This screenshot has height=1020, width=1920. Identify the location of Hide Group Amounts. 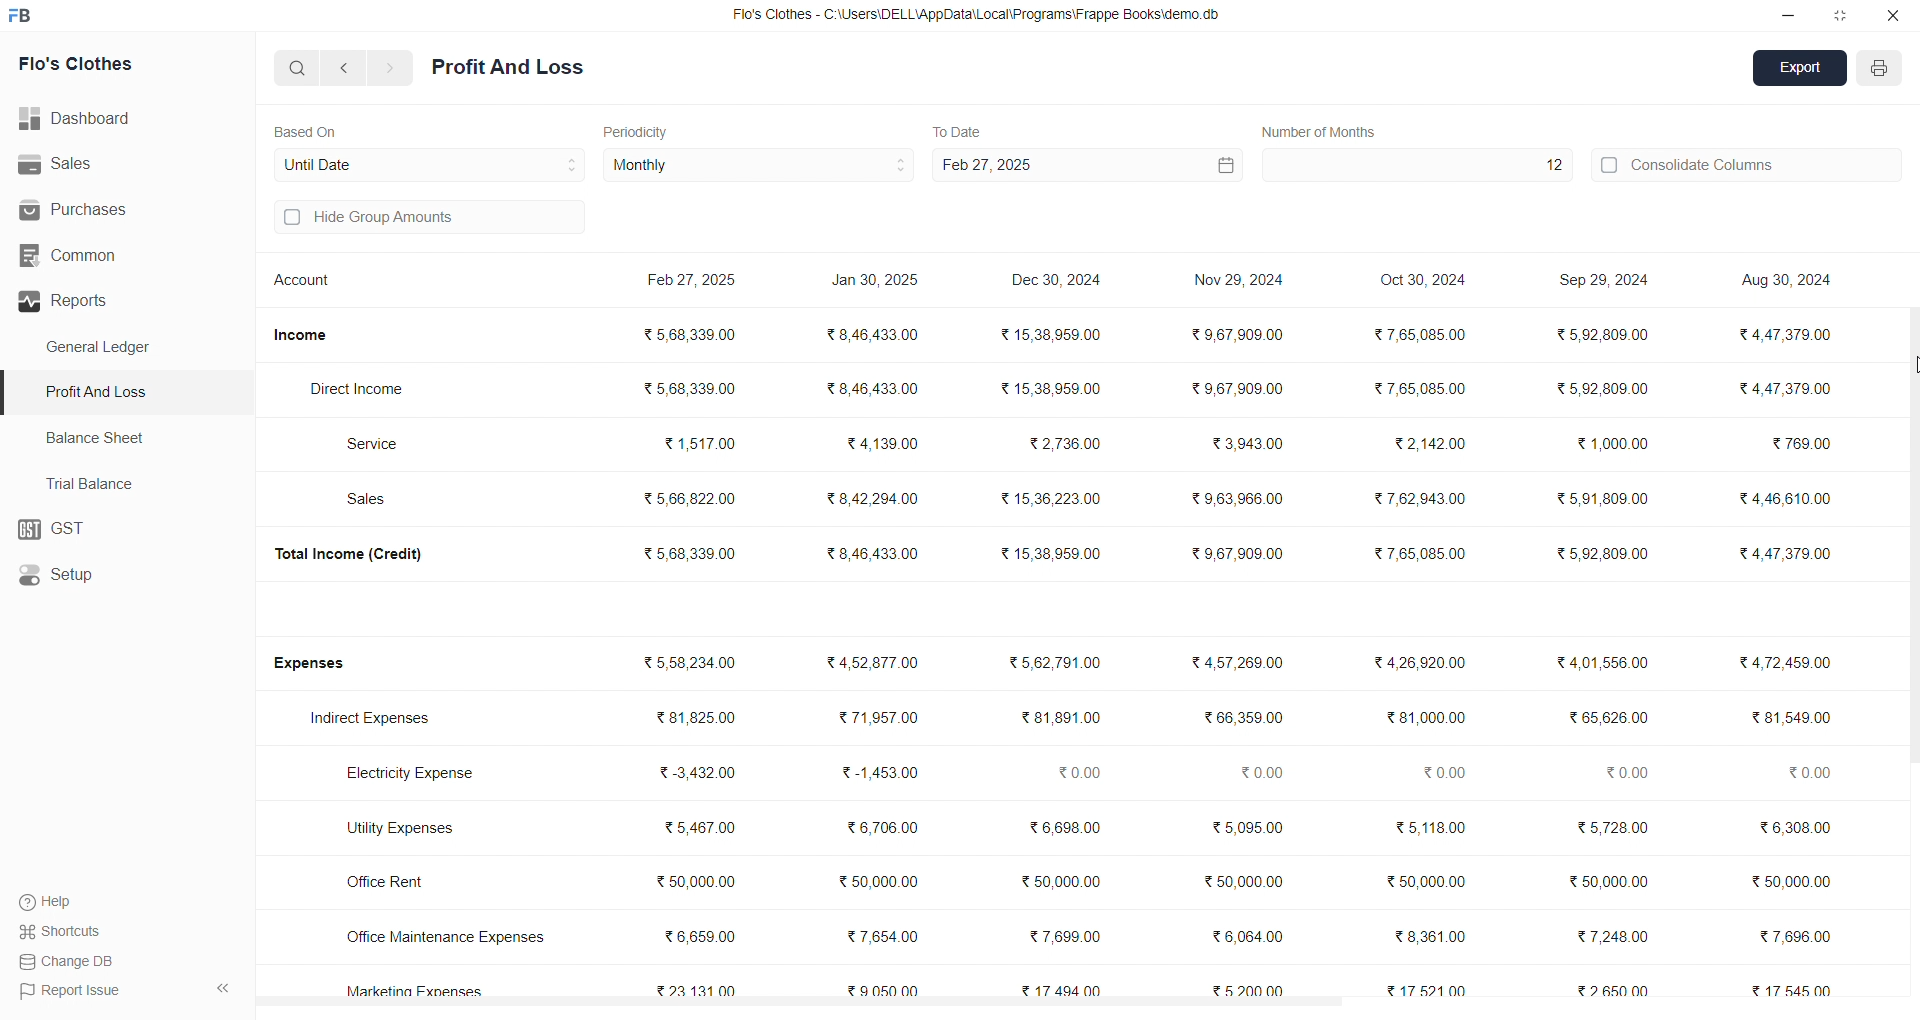
(426, 219).